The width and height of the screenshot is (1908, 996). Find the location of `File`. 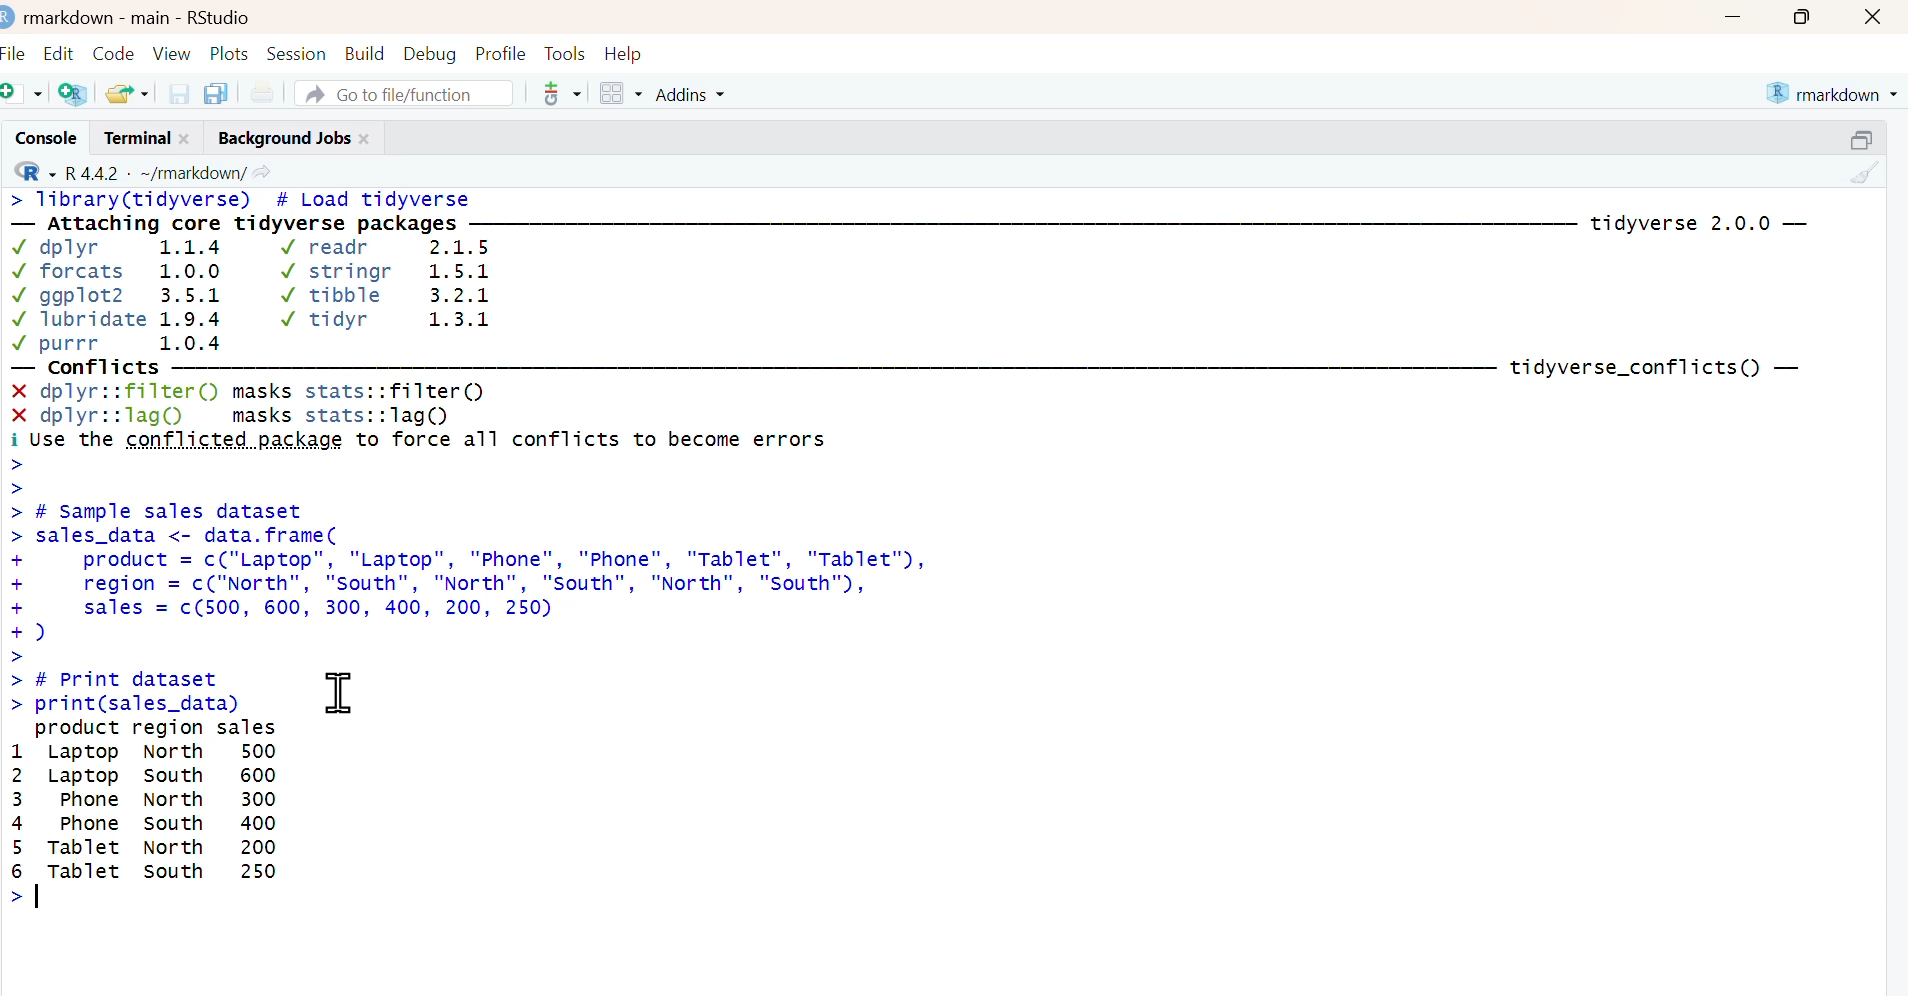

File is located at coordinates (16, 50).